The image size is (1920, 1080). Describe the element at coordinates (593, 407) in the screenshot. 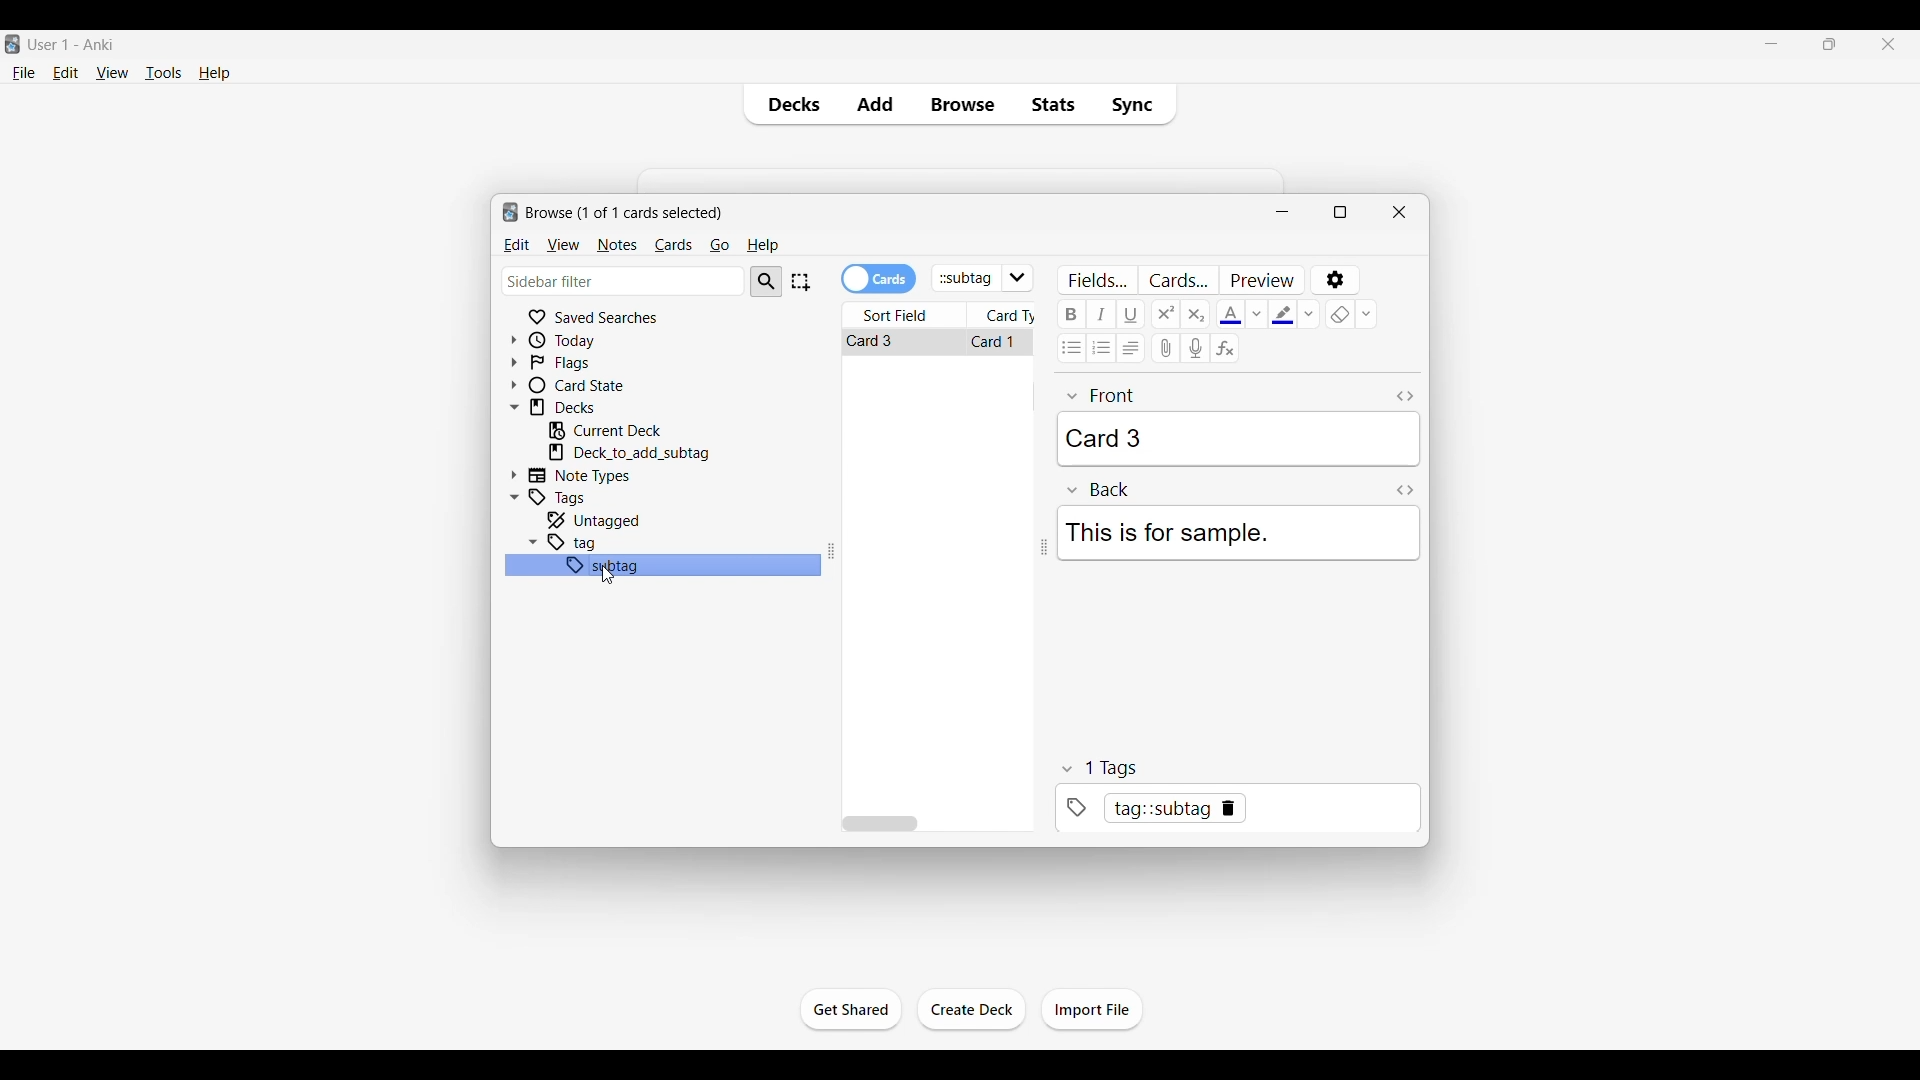

I see `Click to go to decks` at that location.